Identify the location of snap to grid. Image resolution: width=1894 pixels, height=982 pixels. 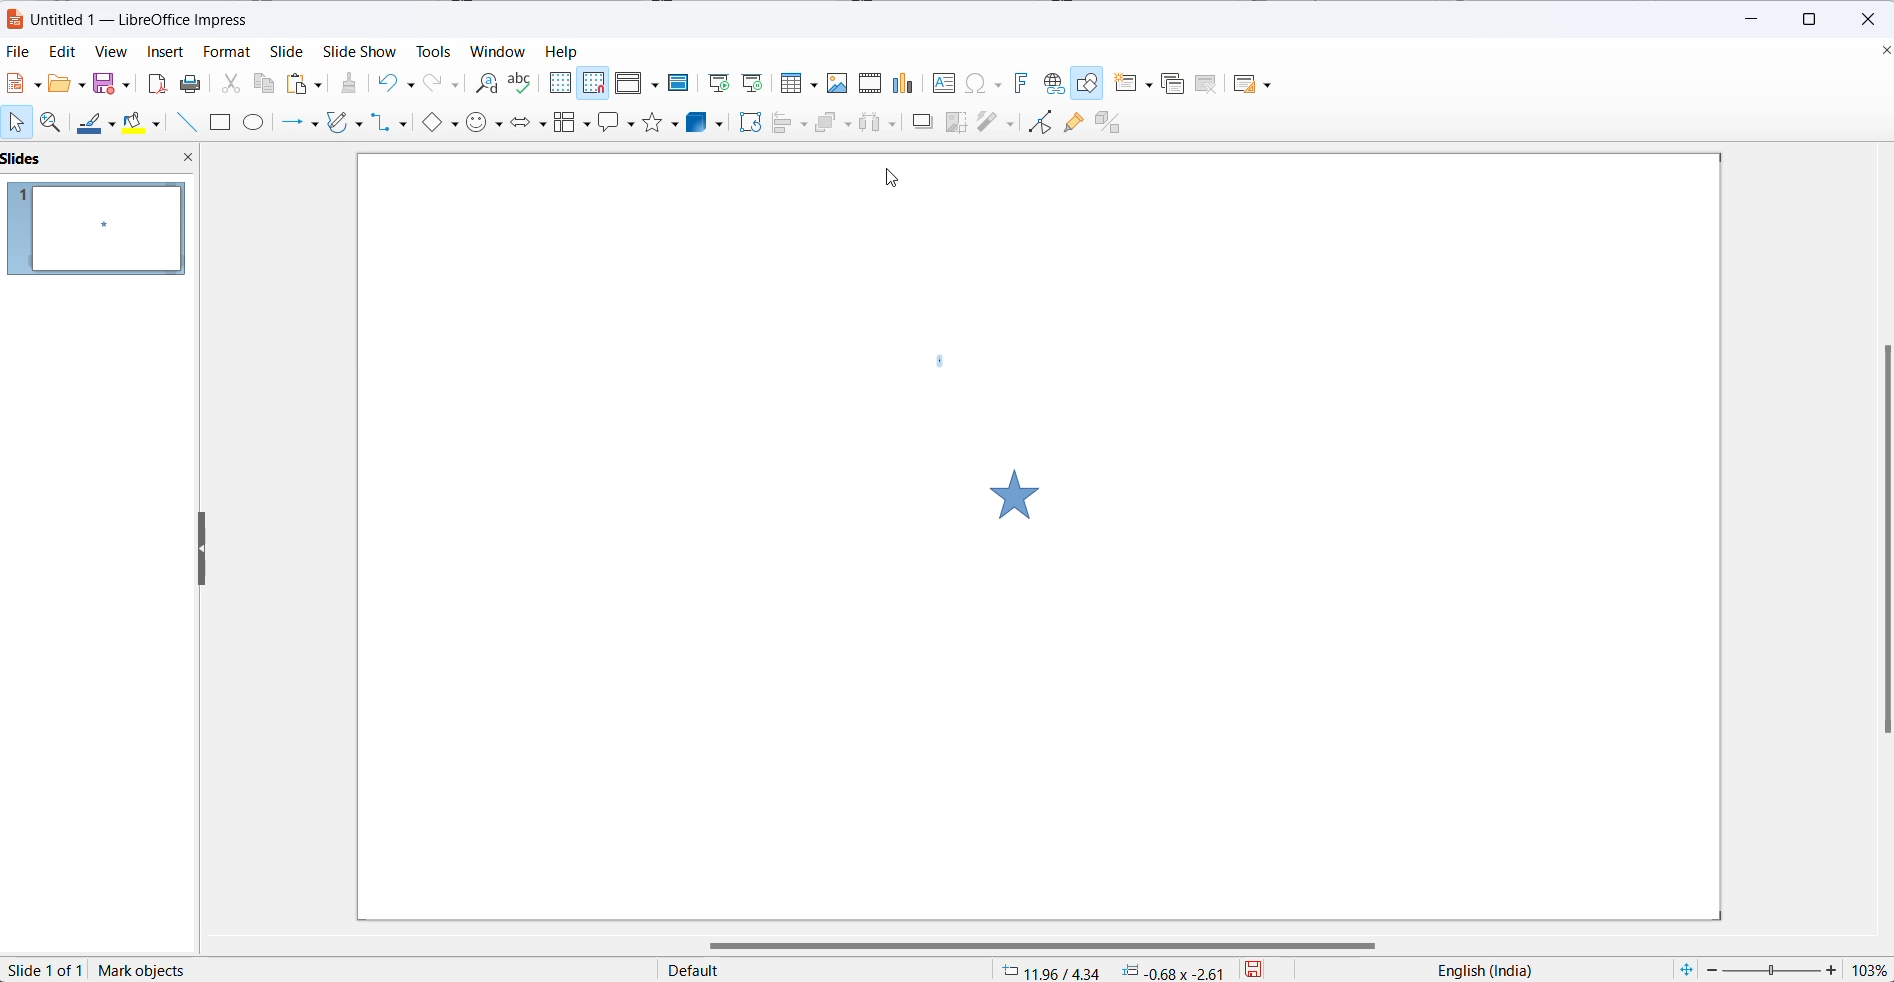
(594, 86).